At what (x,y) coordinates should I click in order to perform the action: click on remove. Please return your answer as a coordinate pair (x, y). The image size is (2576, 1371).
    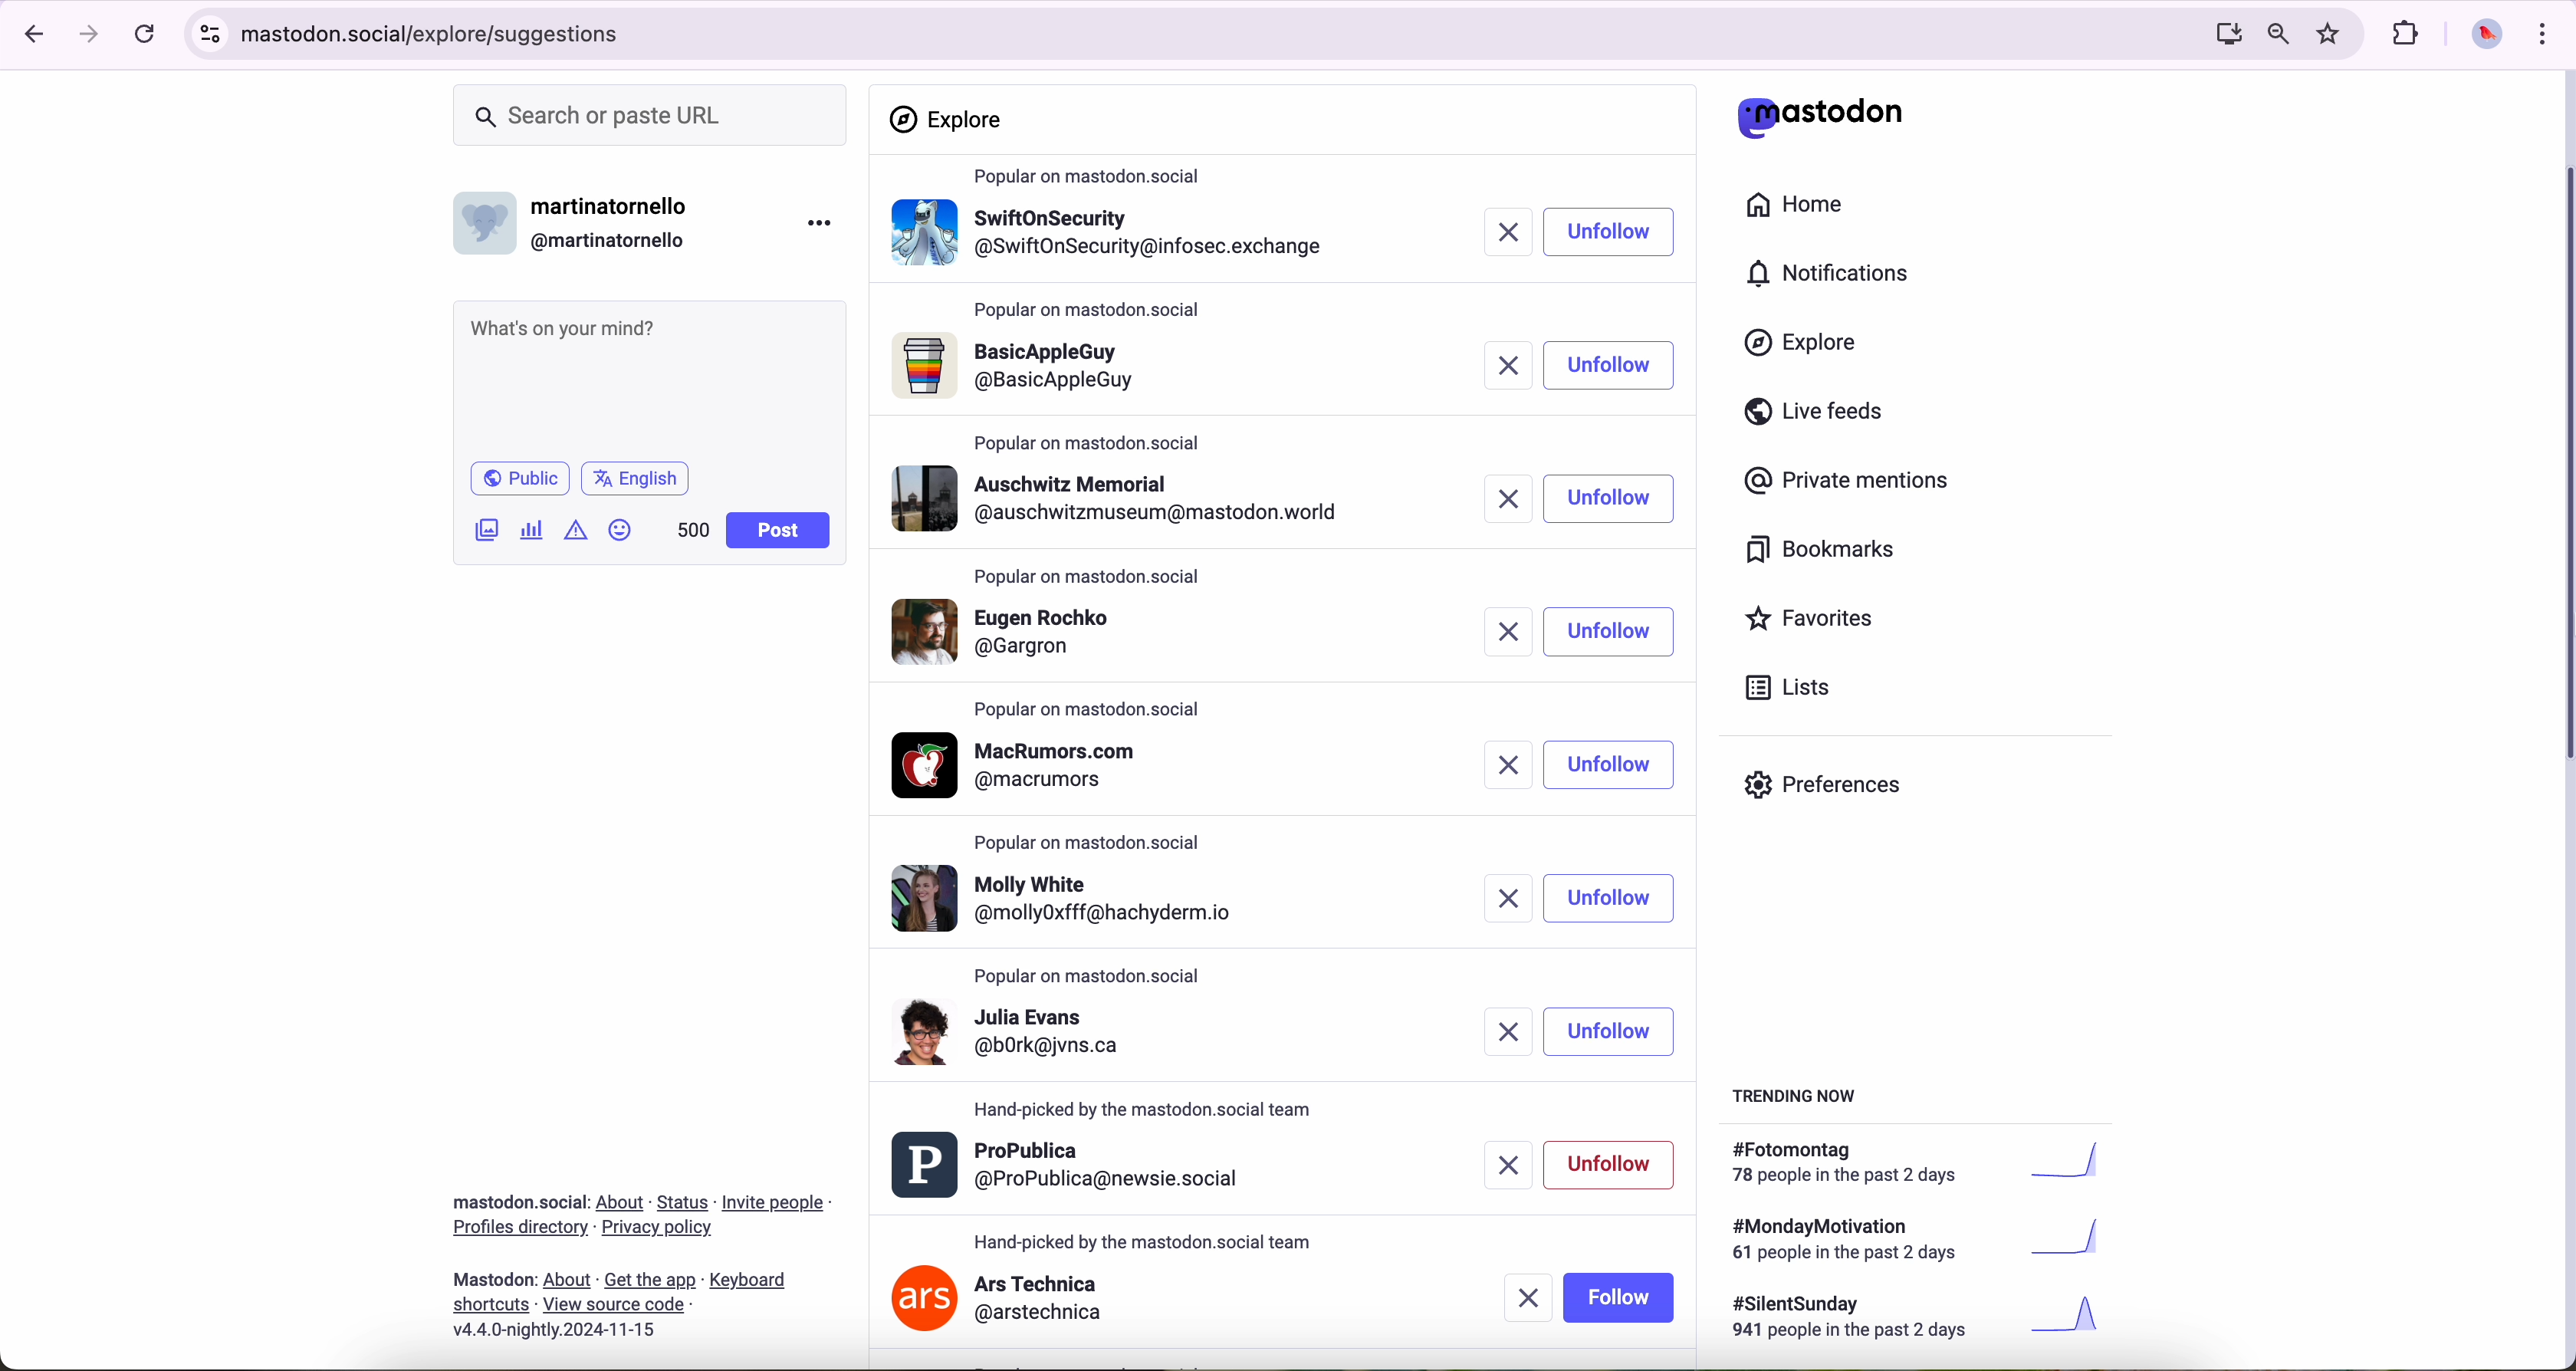
    Looking at the image, I should click on (1508, 765).